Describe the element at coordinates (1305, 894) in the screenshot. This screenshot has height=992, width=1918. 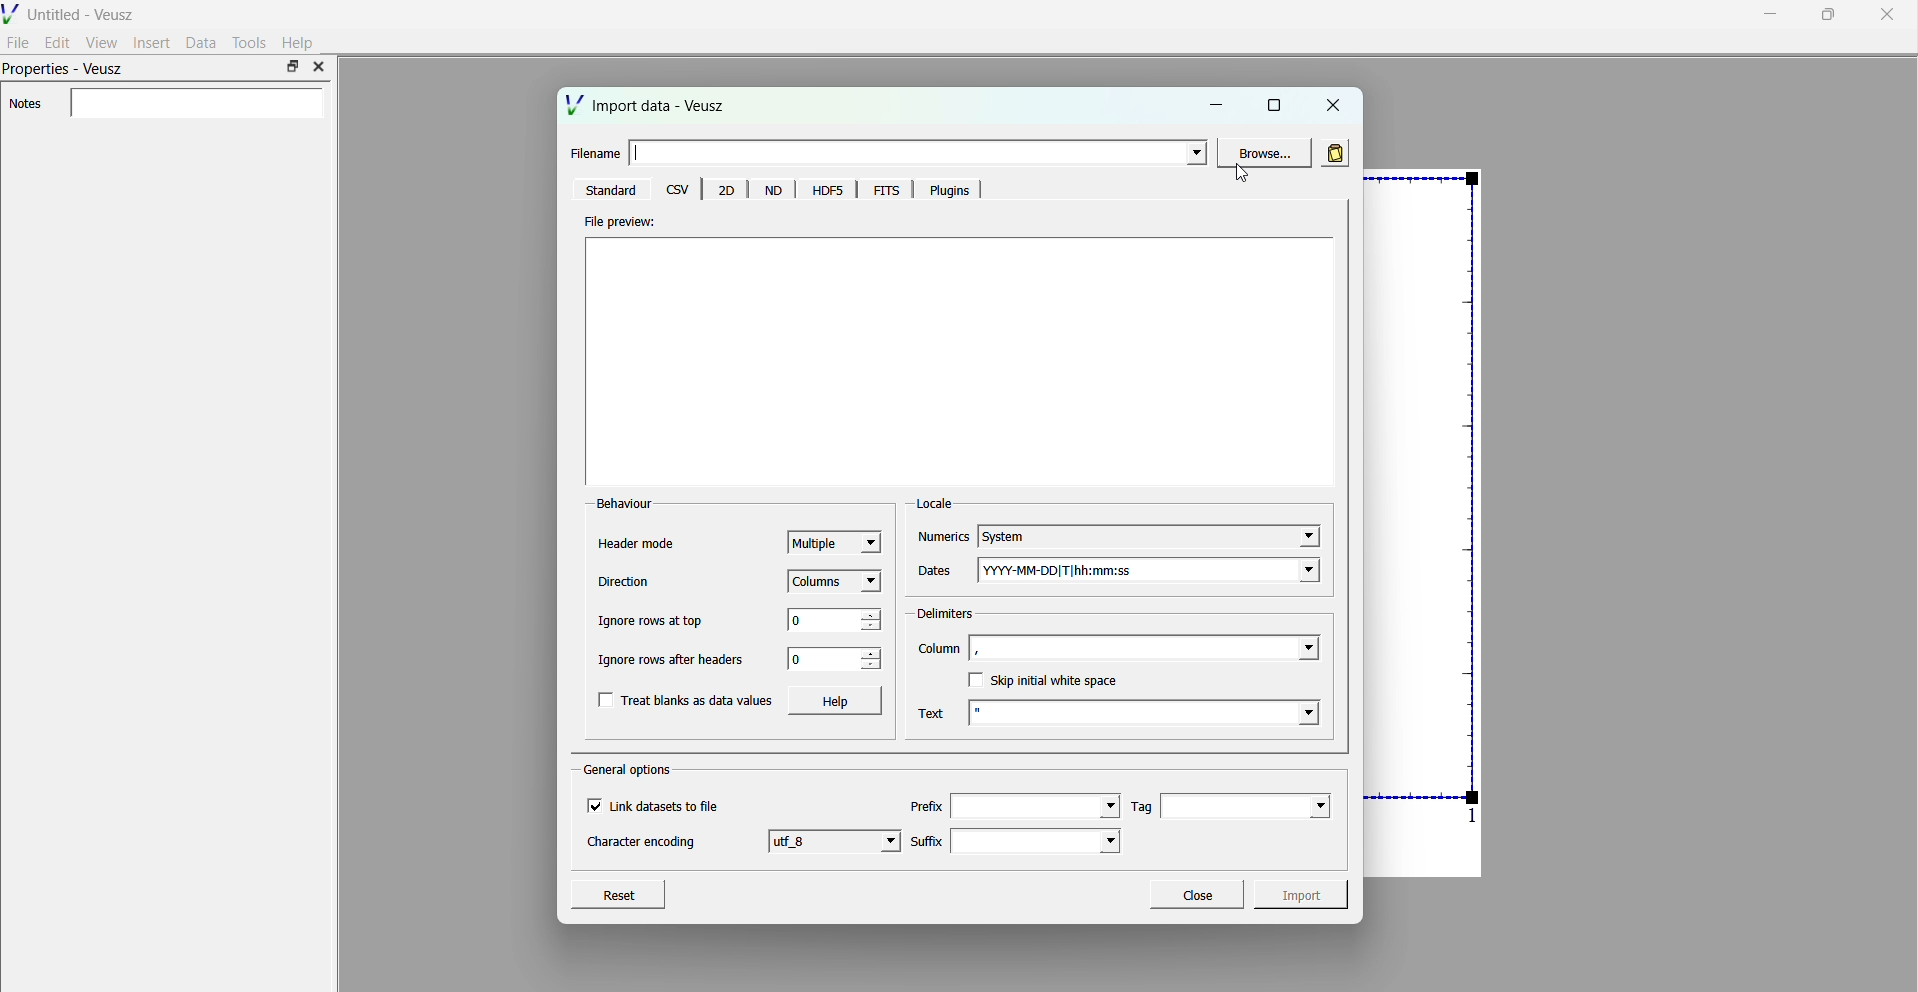
I see `Import` at that location.